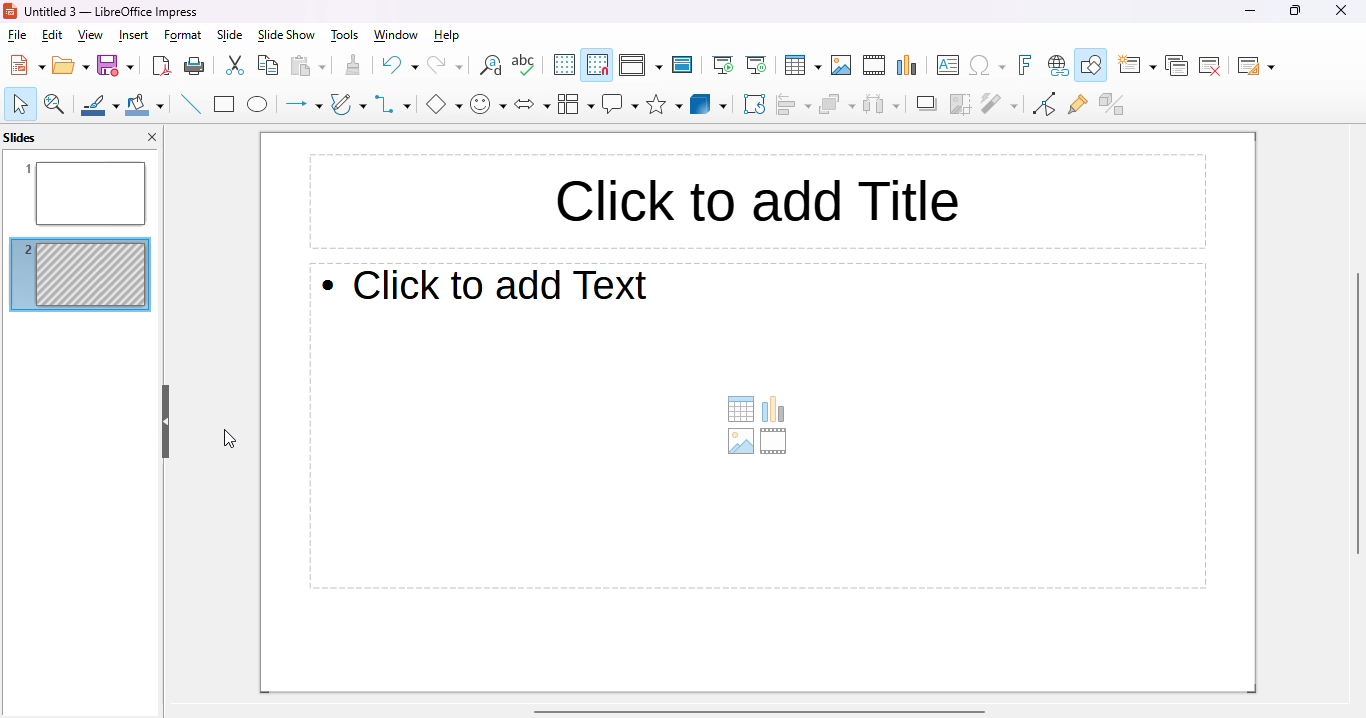  Describe the element at coordinates (999, 103) in the screenshot. I see `filter` at that location.